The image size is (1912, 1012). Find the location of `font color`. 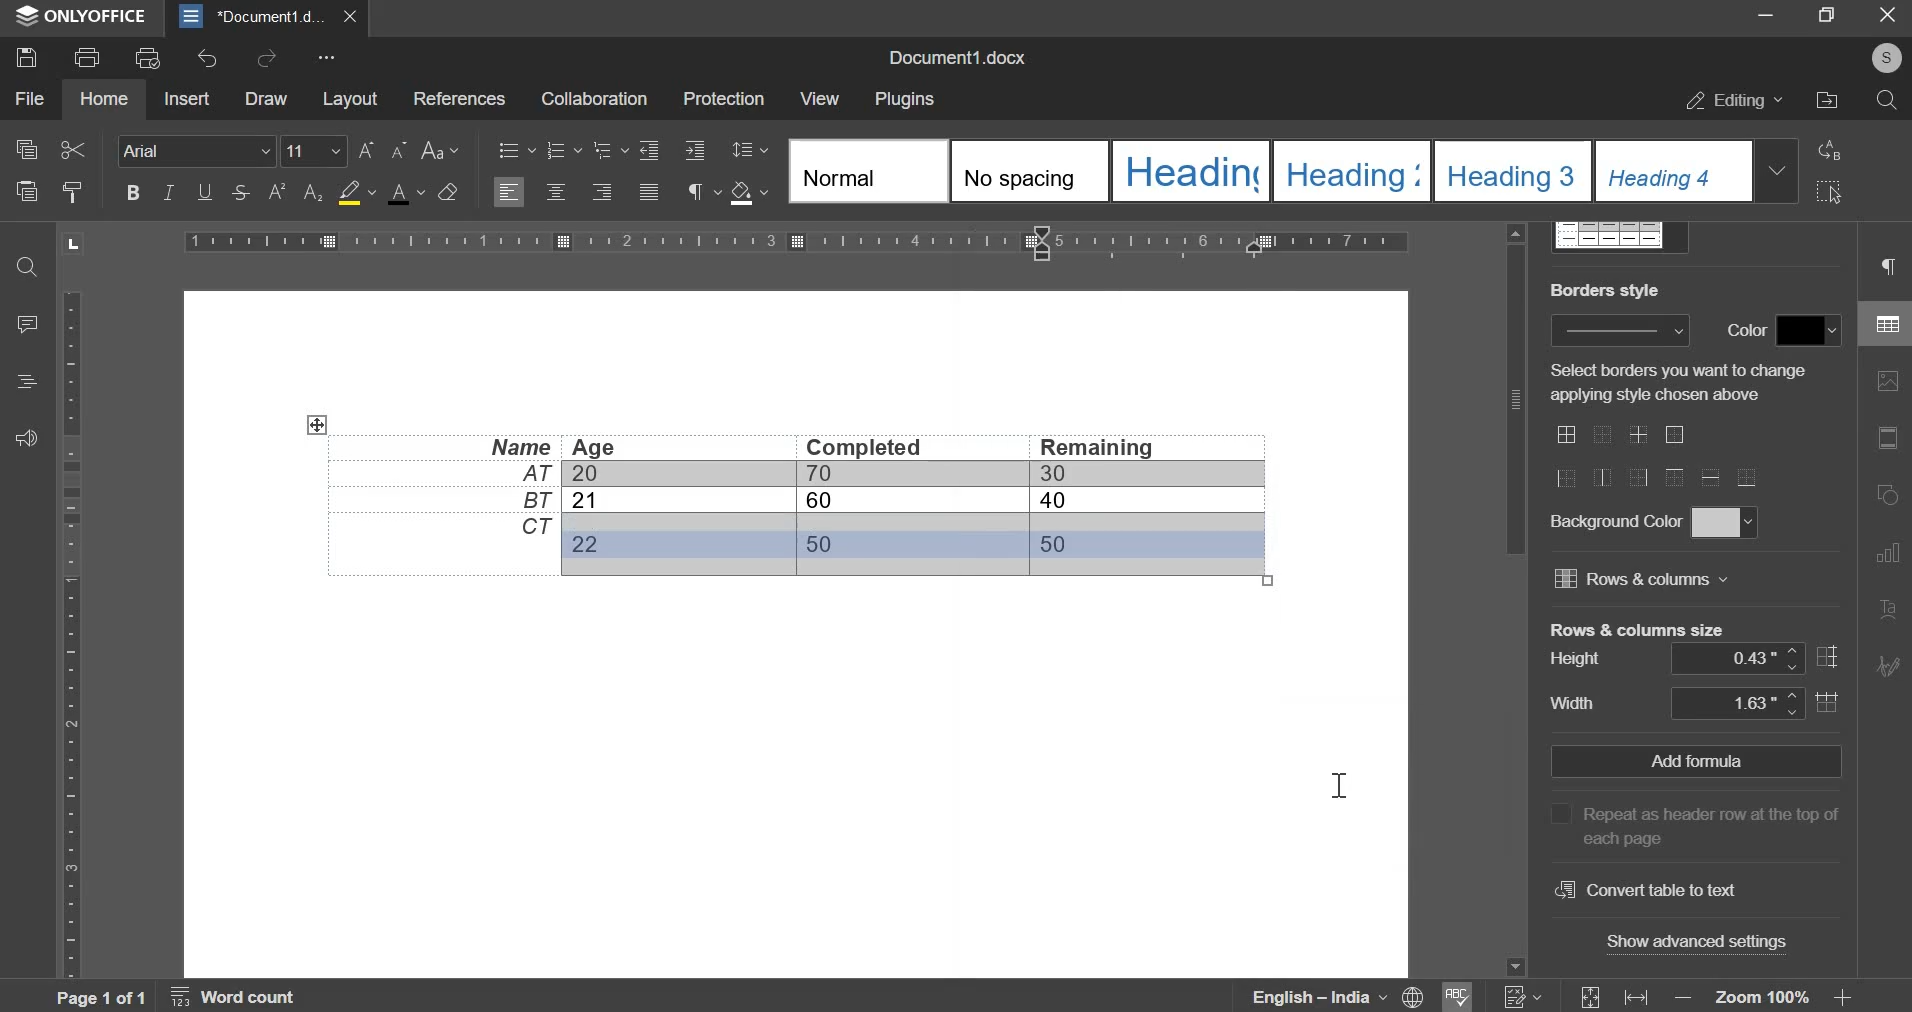

font color is located at coordinates (405, 193).